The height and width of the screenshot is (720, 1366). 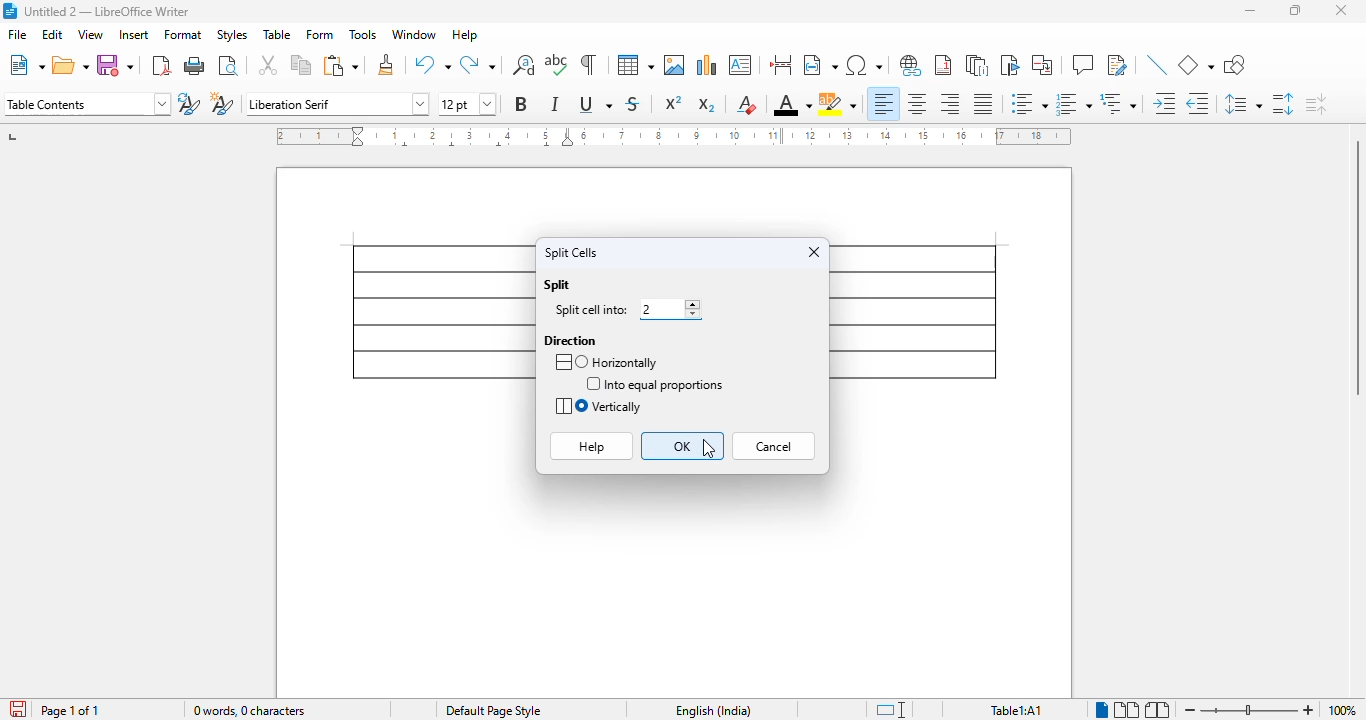 What do you see at coordinates (52, 34) in the screenshot?
I see `edit` at bounding box center [52, 34].